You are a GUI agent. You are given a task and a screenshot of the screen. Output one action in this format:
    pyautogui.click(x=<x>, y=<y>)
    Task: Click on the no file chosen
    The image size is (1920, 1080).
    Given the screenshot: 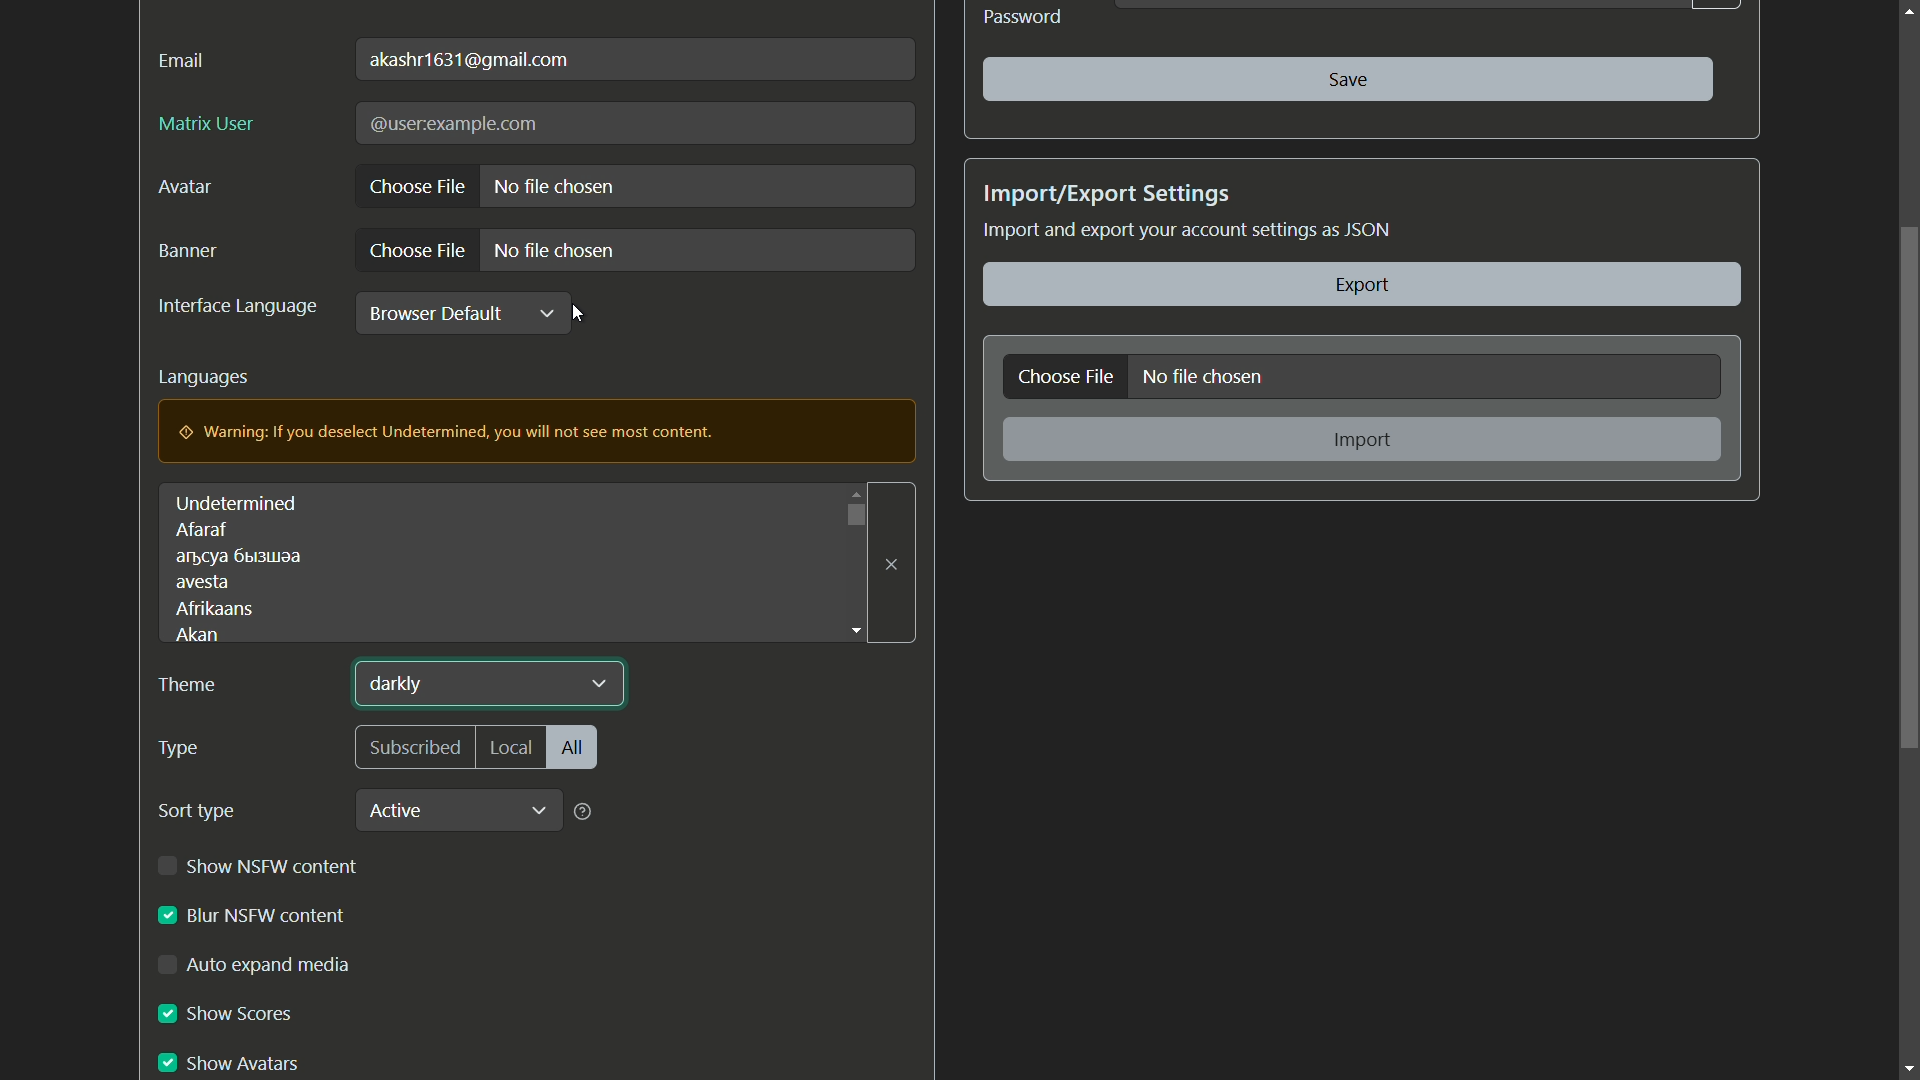 What is the action you would take?
    pyautogui.click(x=554, y=184)
    